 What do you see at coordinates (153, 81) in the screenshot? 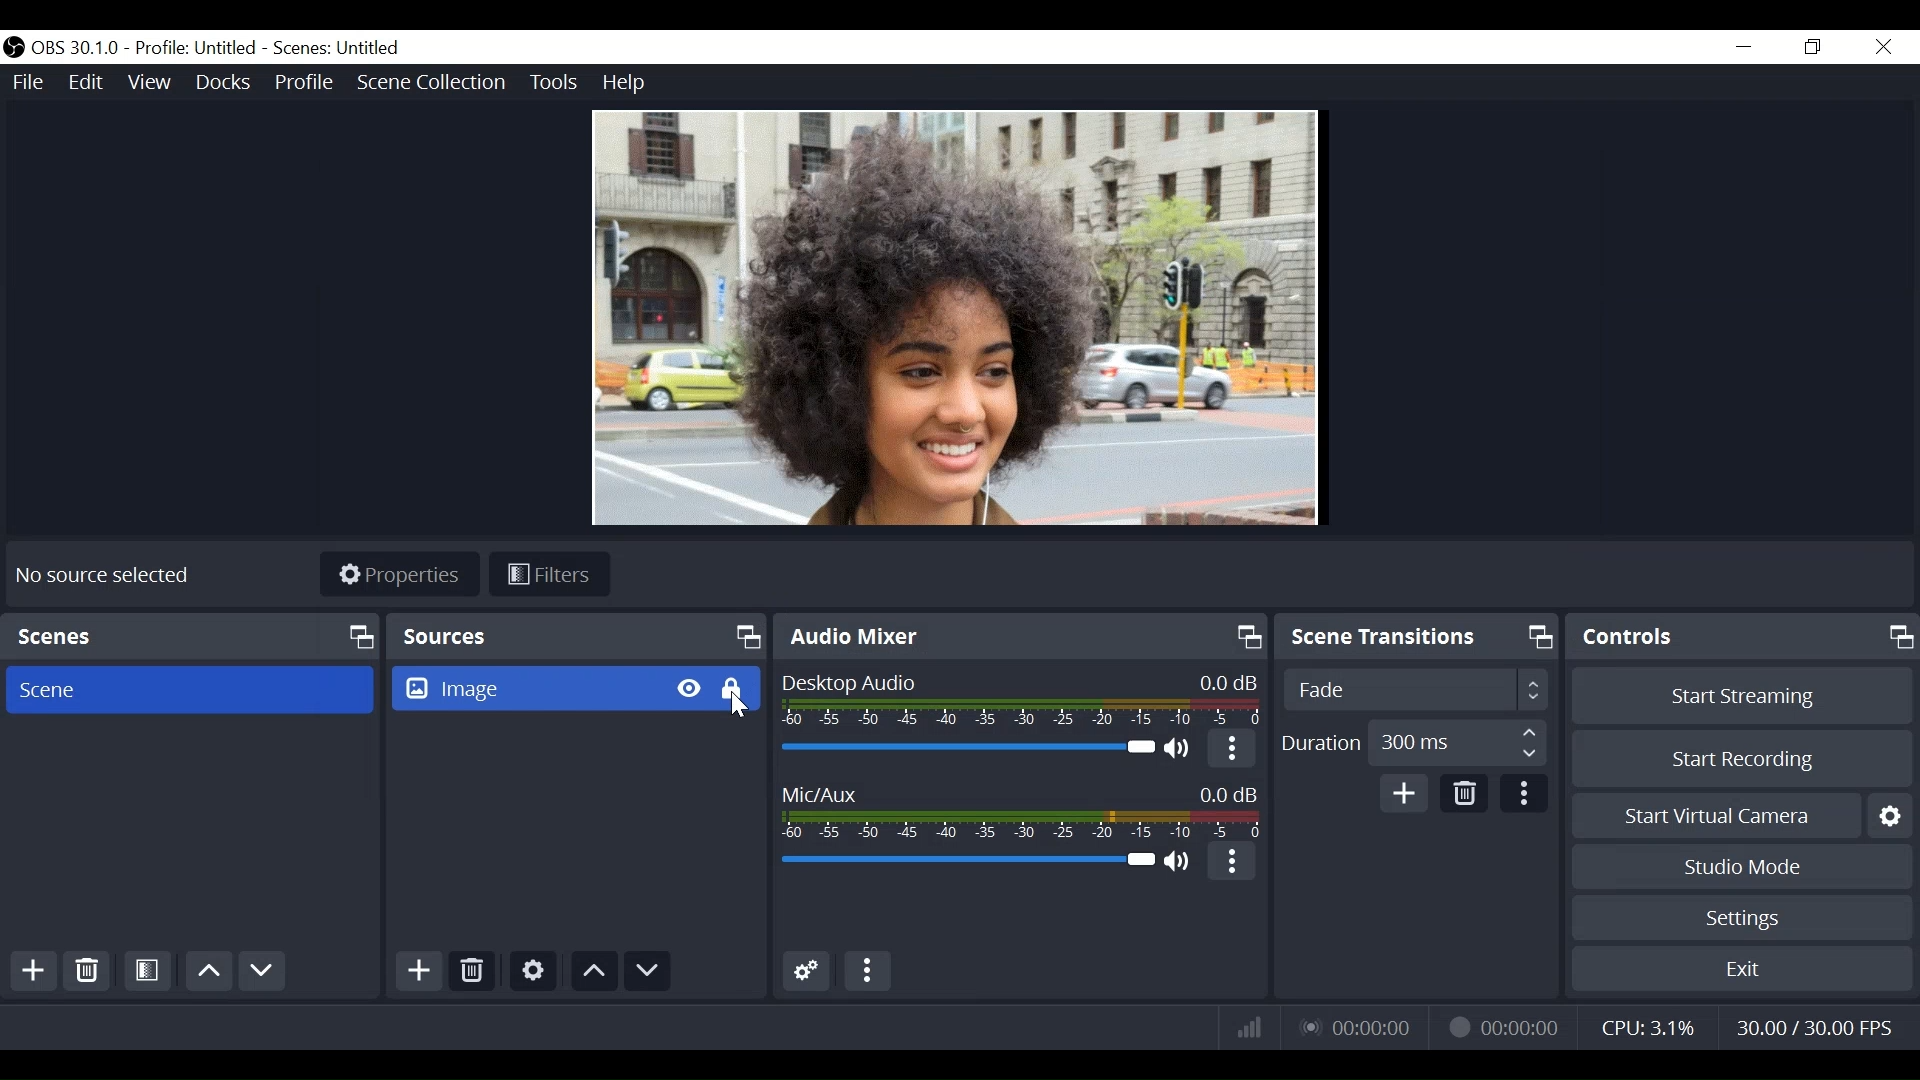
I see `View` at bounding box center [153, 81].